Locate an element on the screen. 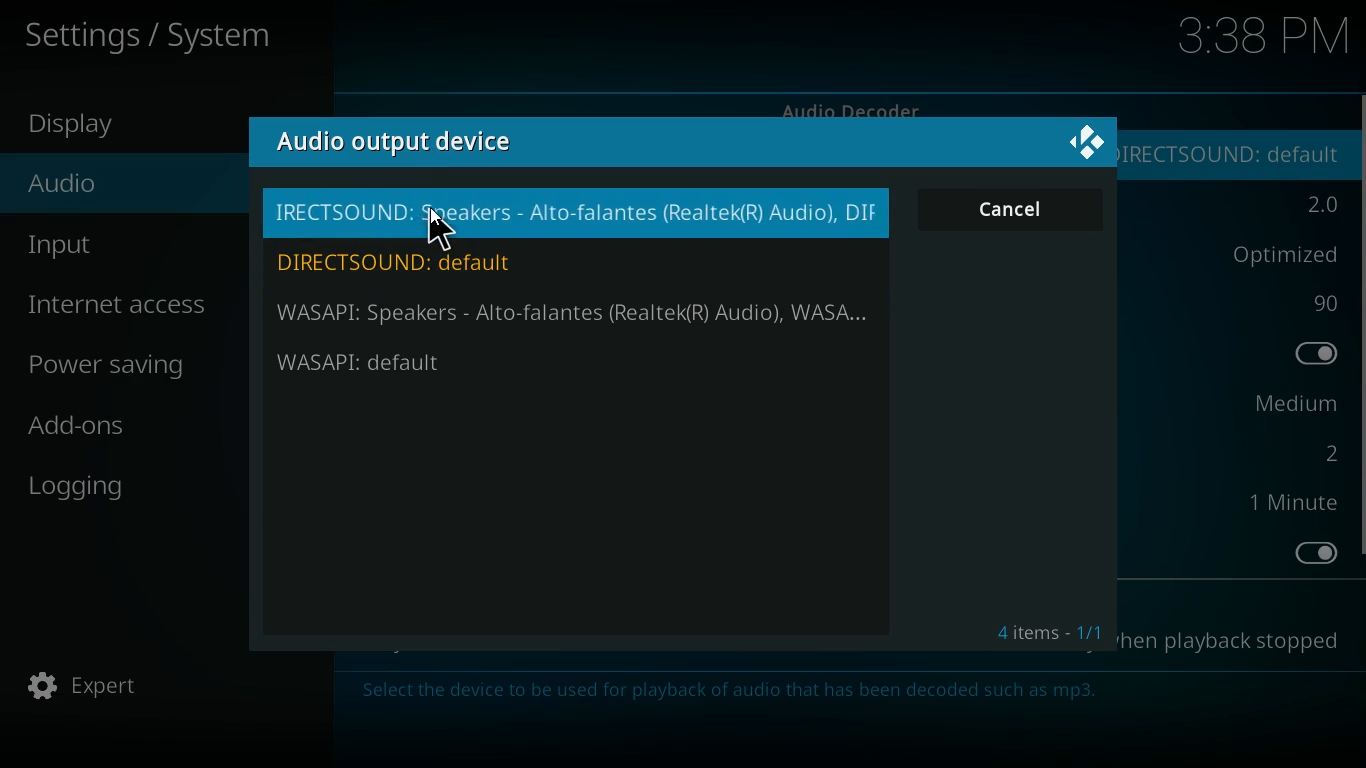 The height and width of the screenshot is (768, 1366). option is located at coordinates (1321, 304).